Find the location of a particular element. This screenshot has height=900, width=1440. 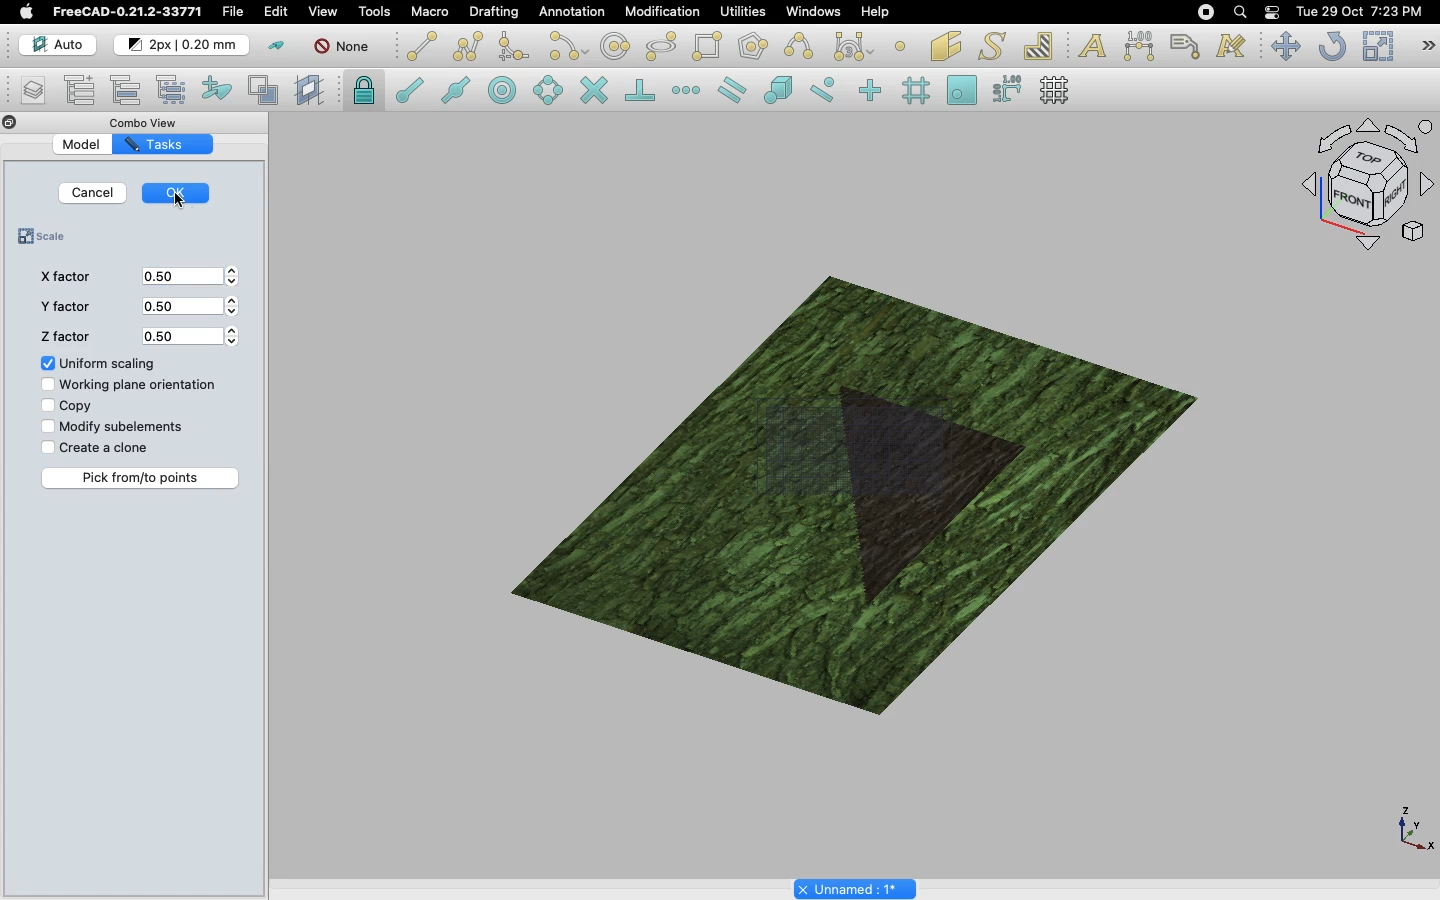

Shape from text is located at coordinates (990, 46).